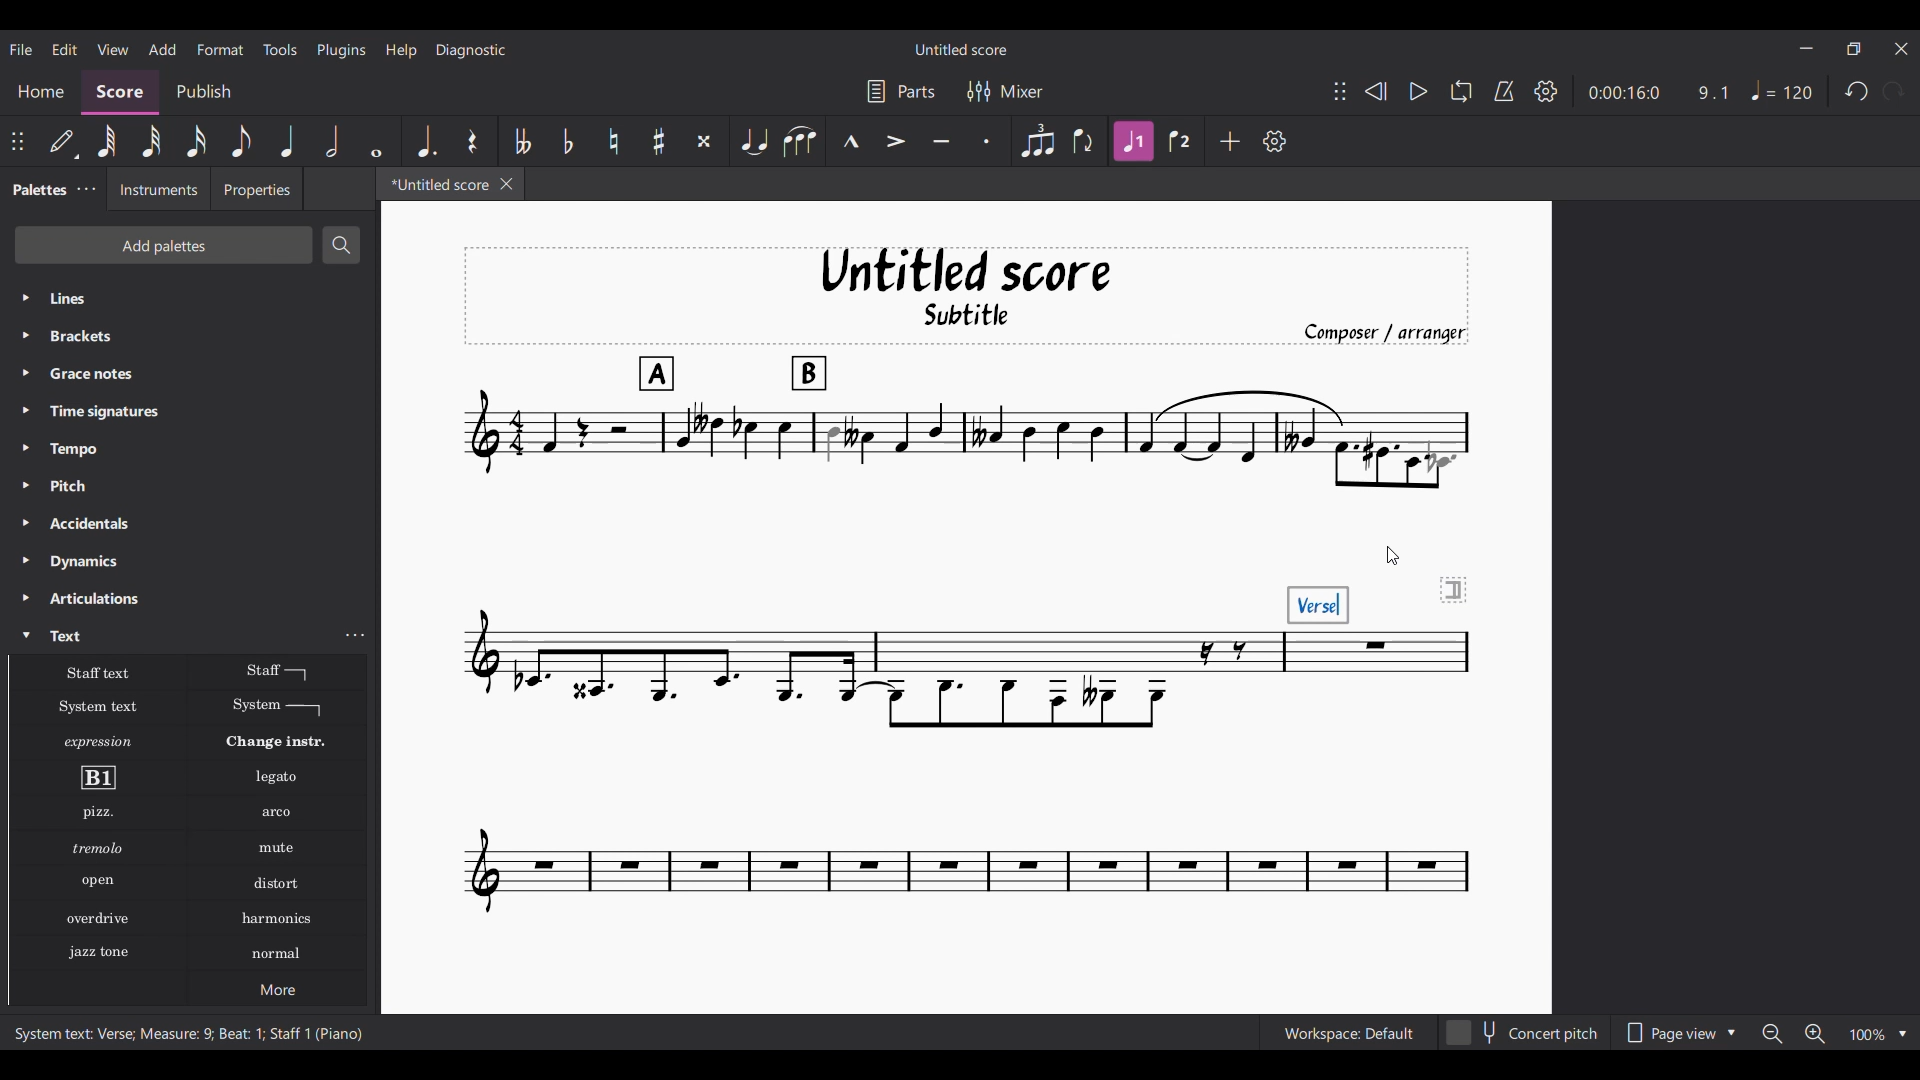 The height and width of the screenshot is (1080, 1920). I want to click on Augmentation dot, so click(424, 141).